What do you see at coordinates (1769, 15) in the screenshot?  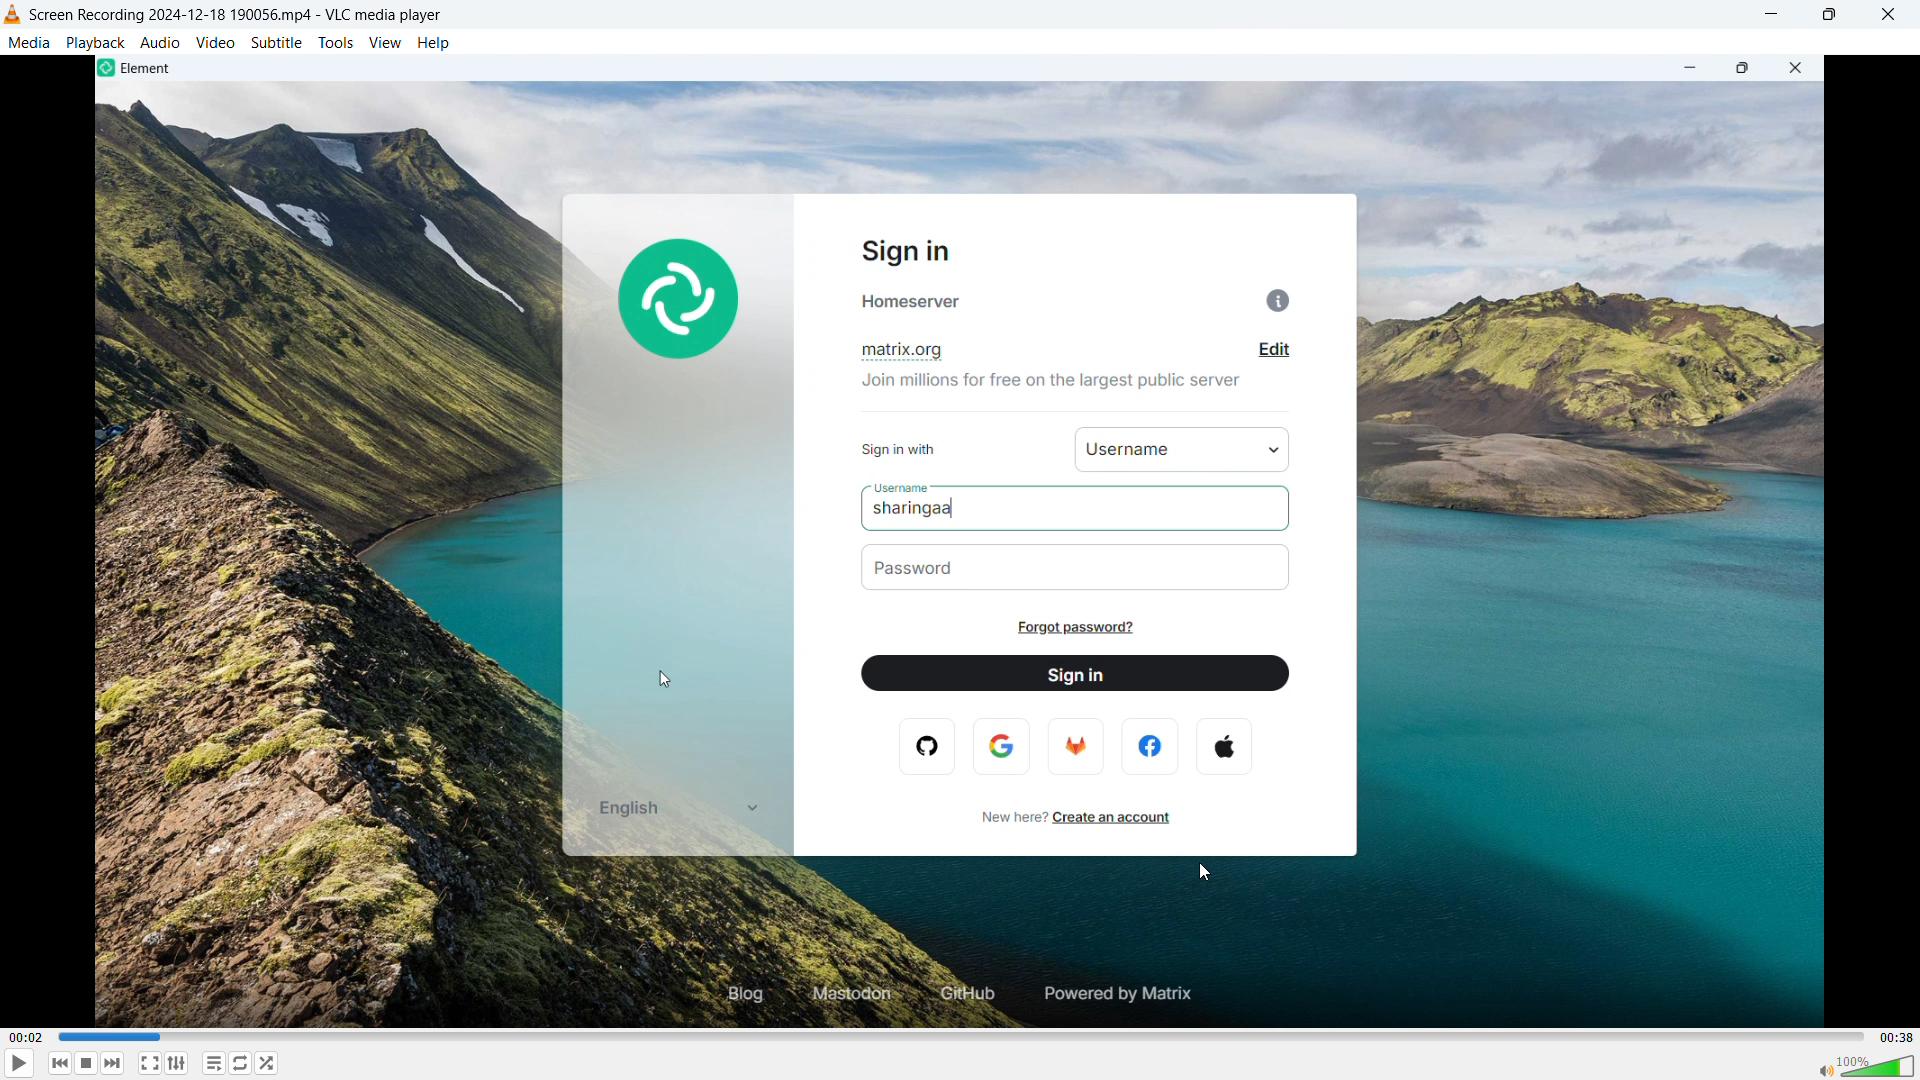 I see `minimise ` at bounding box center [1769, 15].